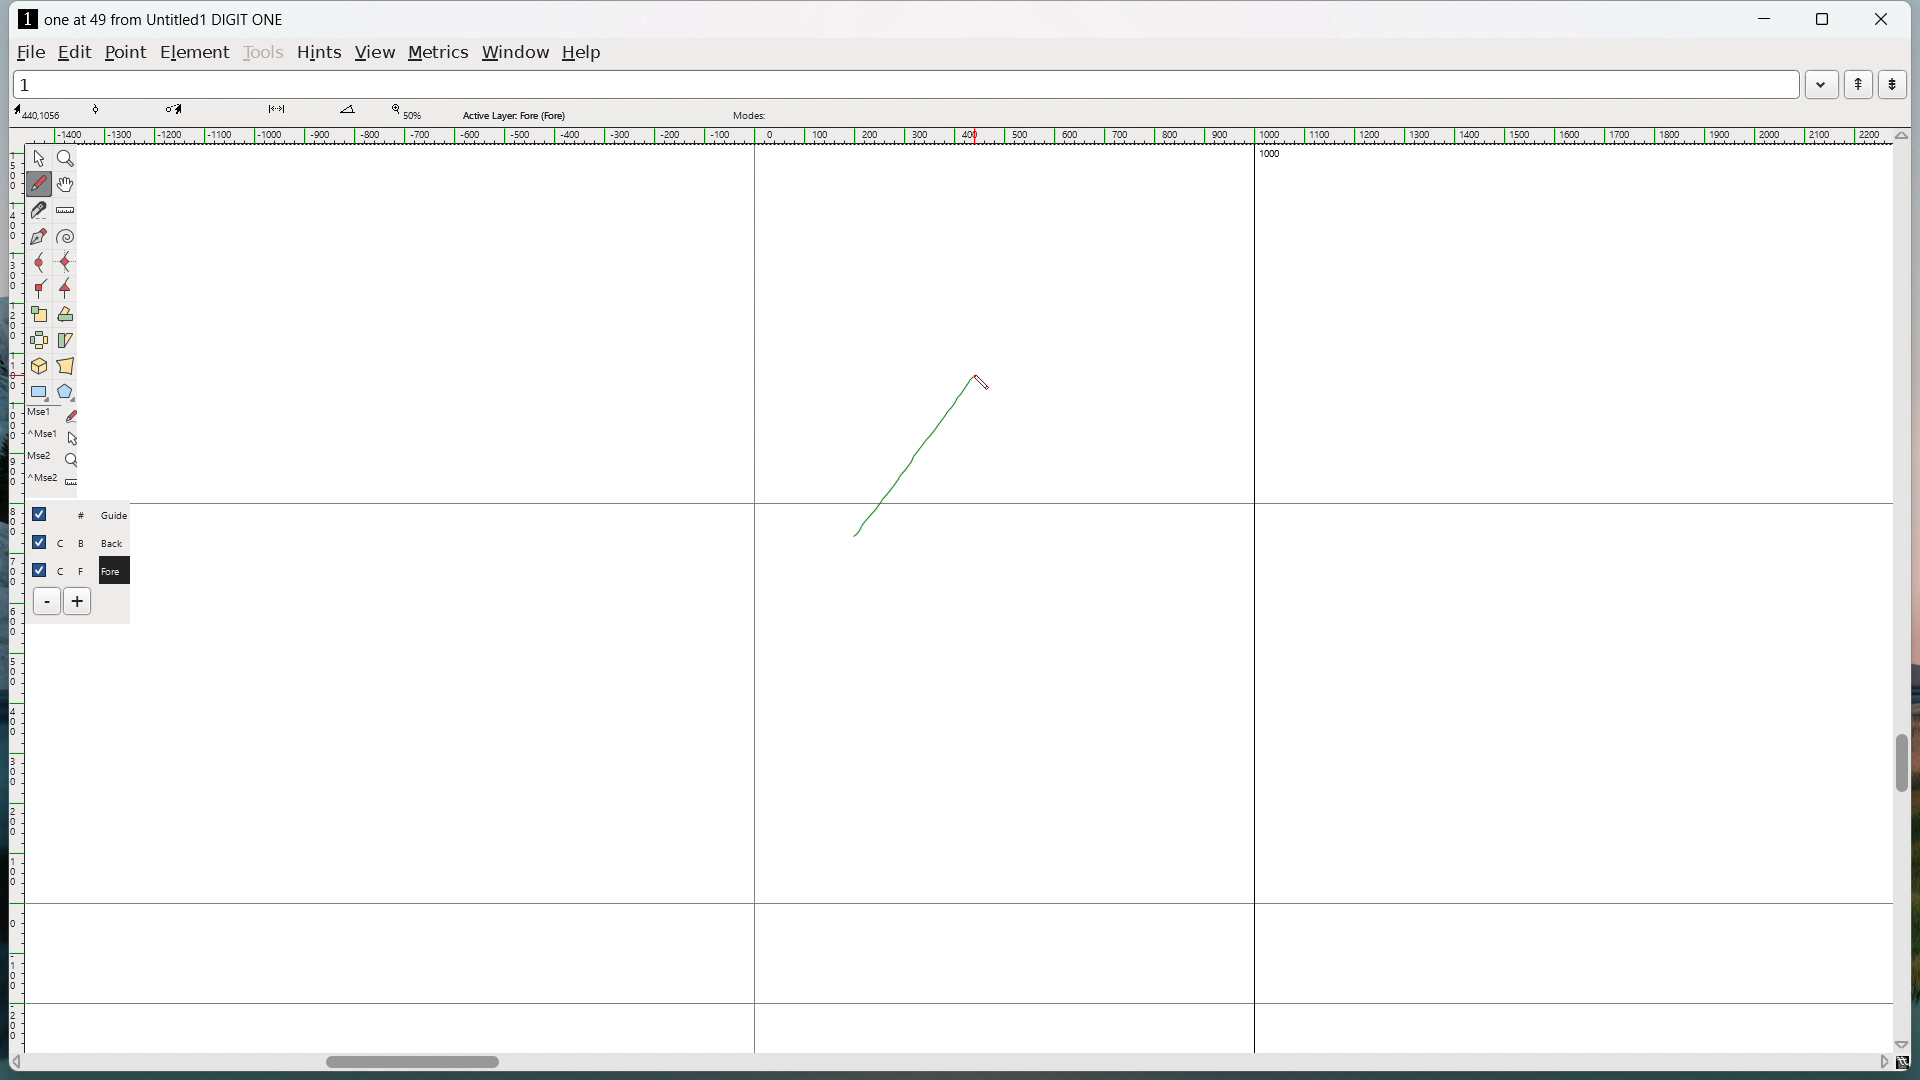 The image size is (1920, 1080). I want to click on cursor coordinate, so click(41, 112).